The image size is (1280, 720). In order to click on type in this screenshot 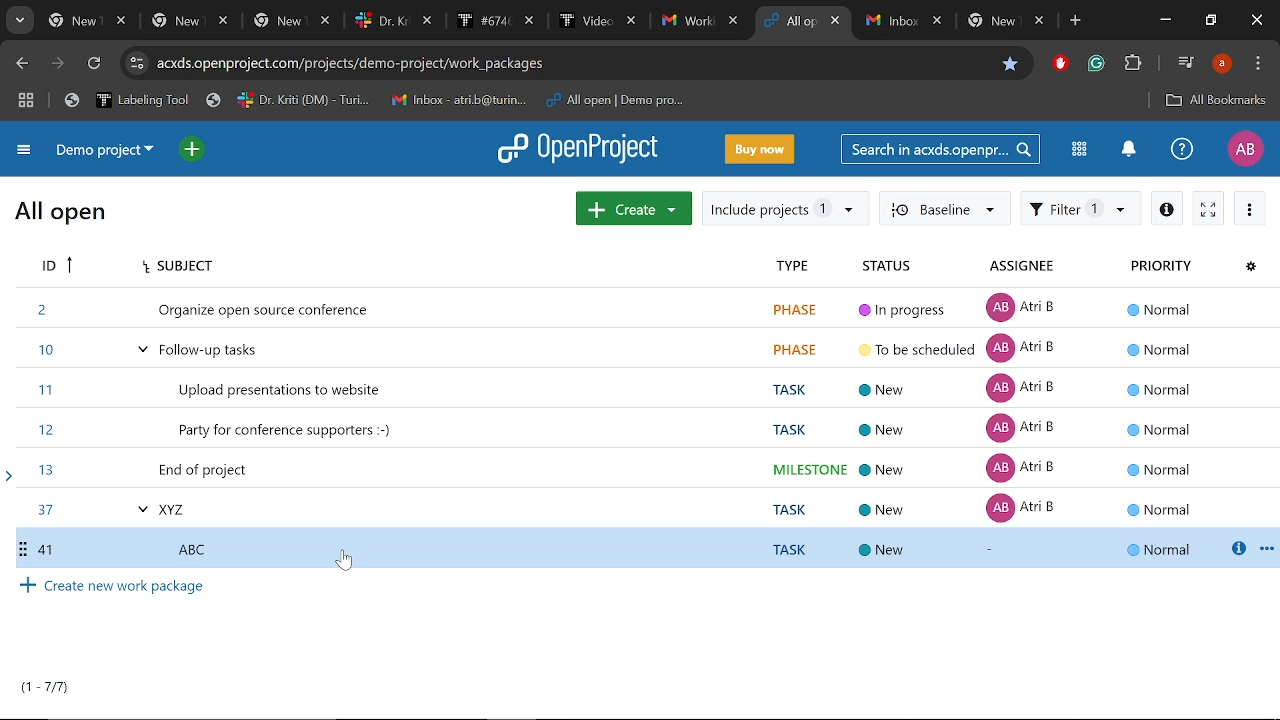, I will do `click(781, 412)`.